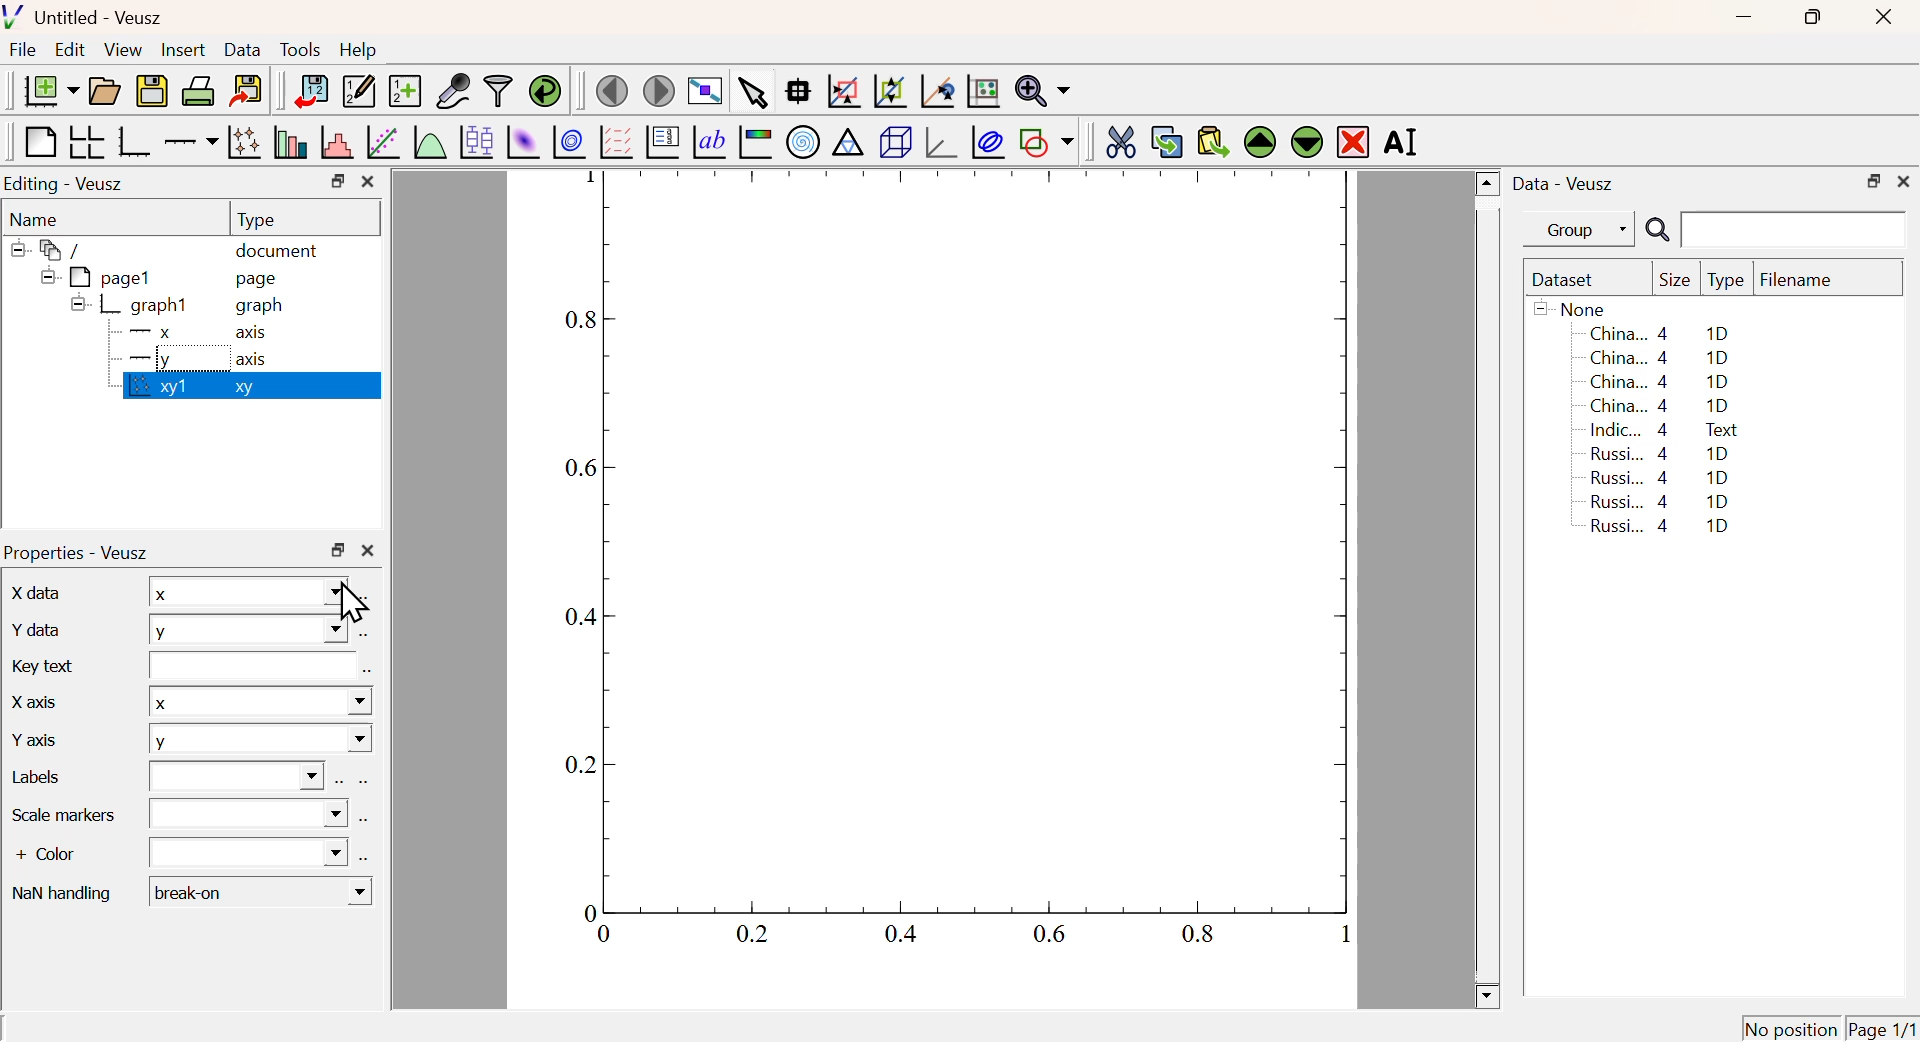 The image size is (1920, 1042). What do you see at coordinates (188, 359) in the screenshot?
I see `y axis` at bounding box center [188, 359].